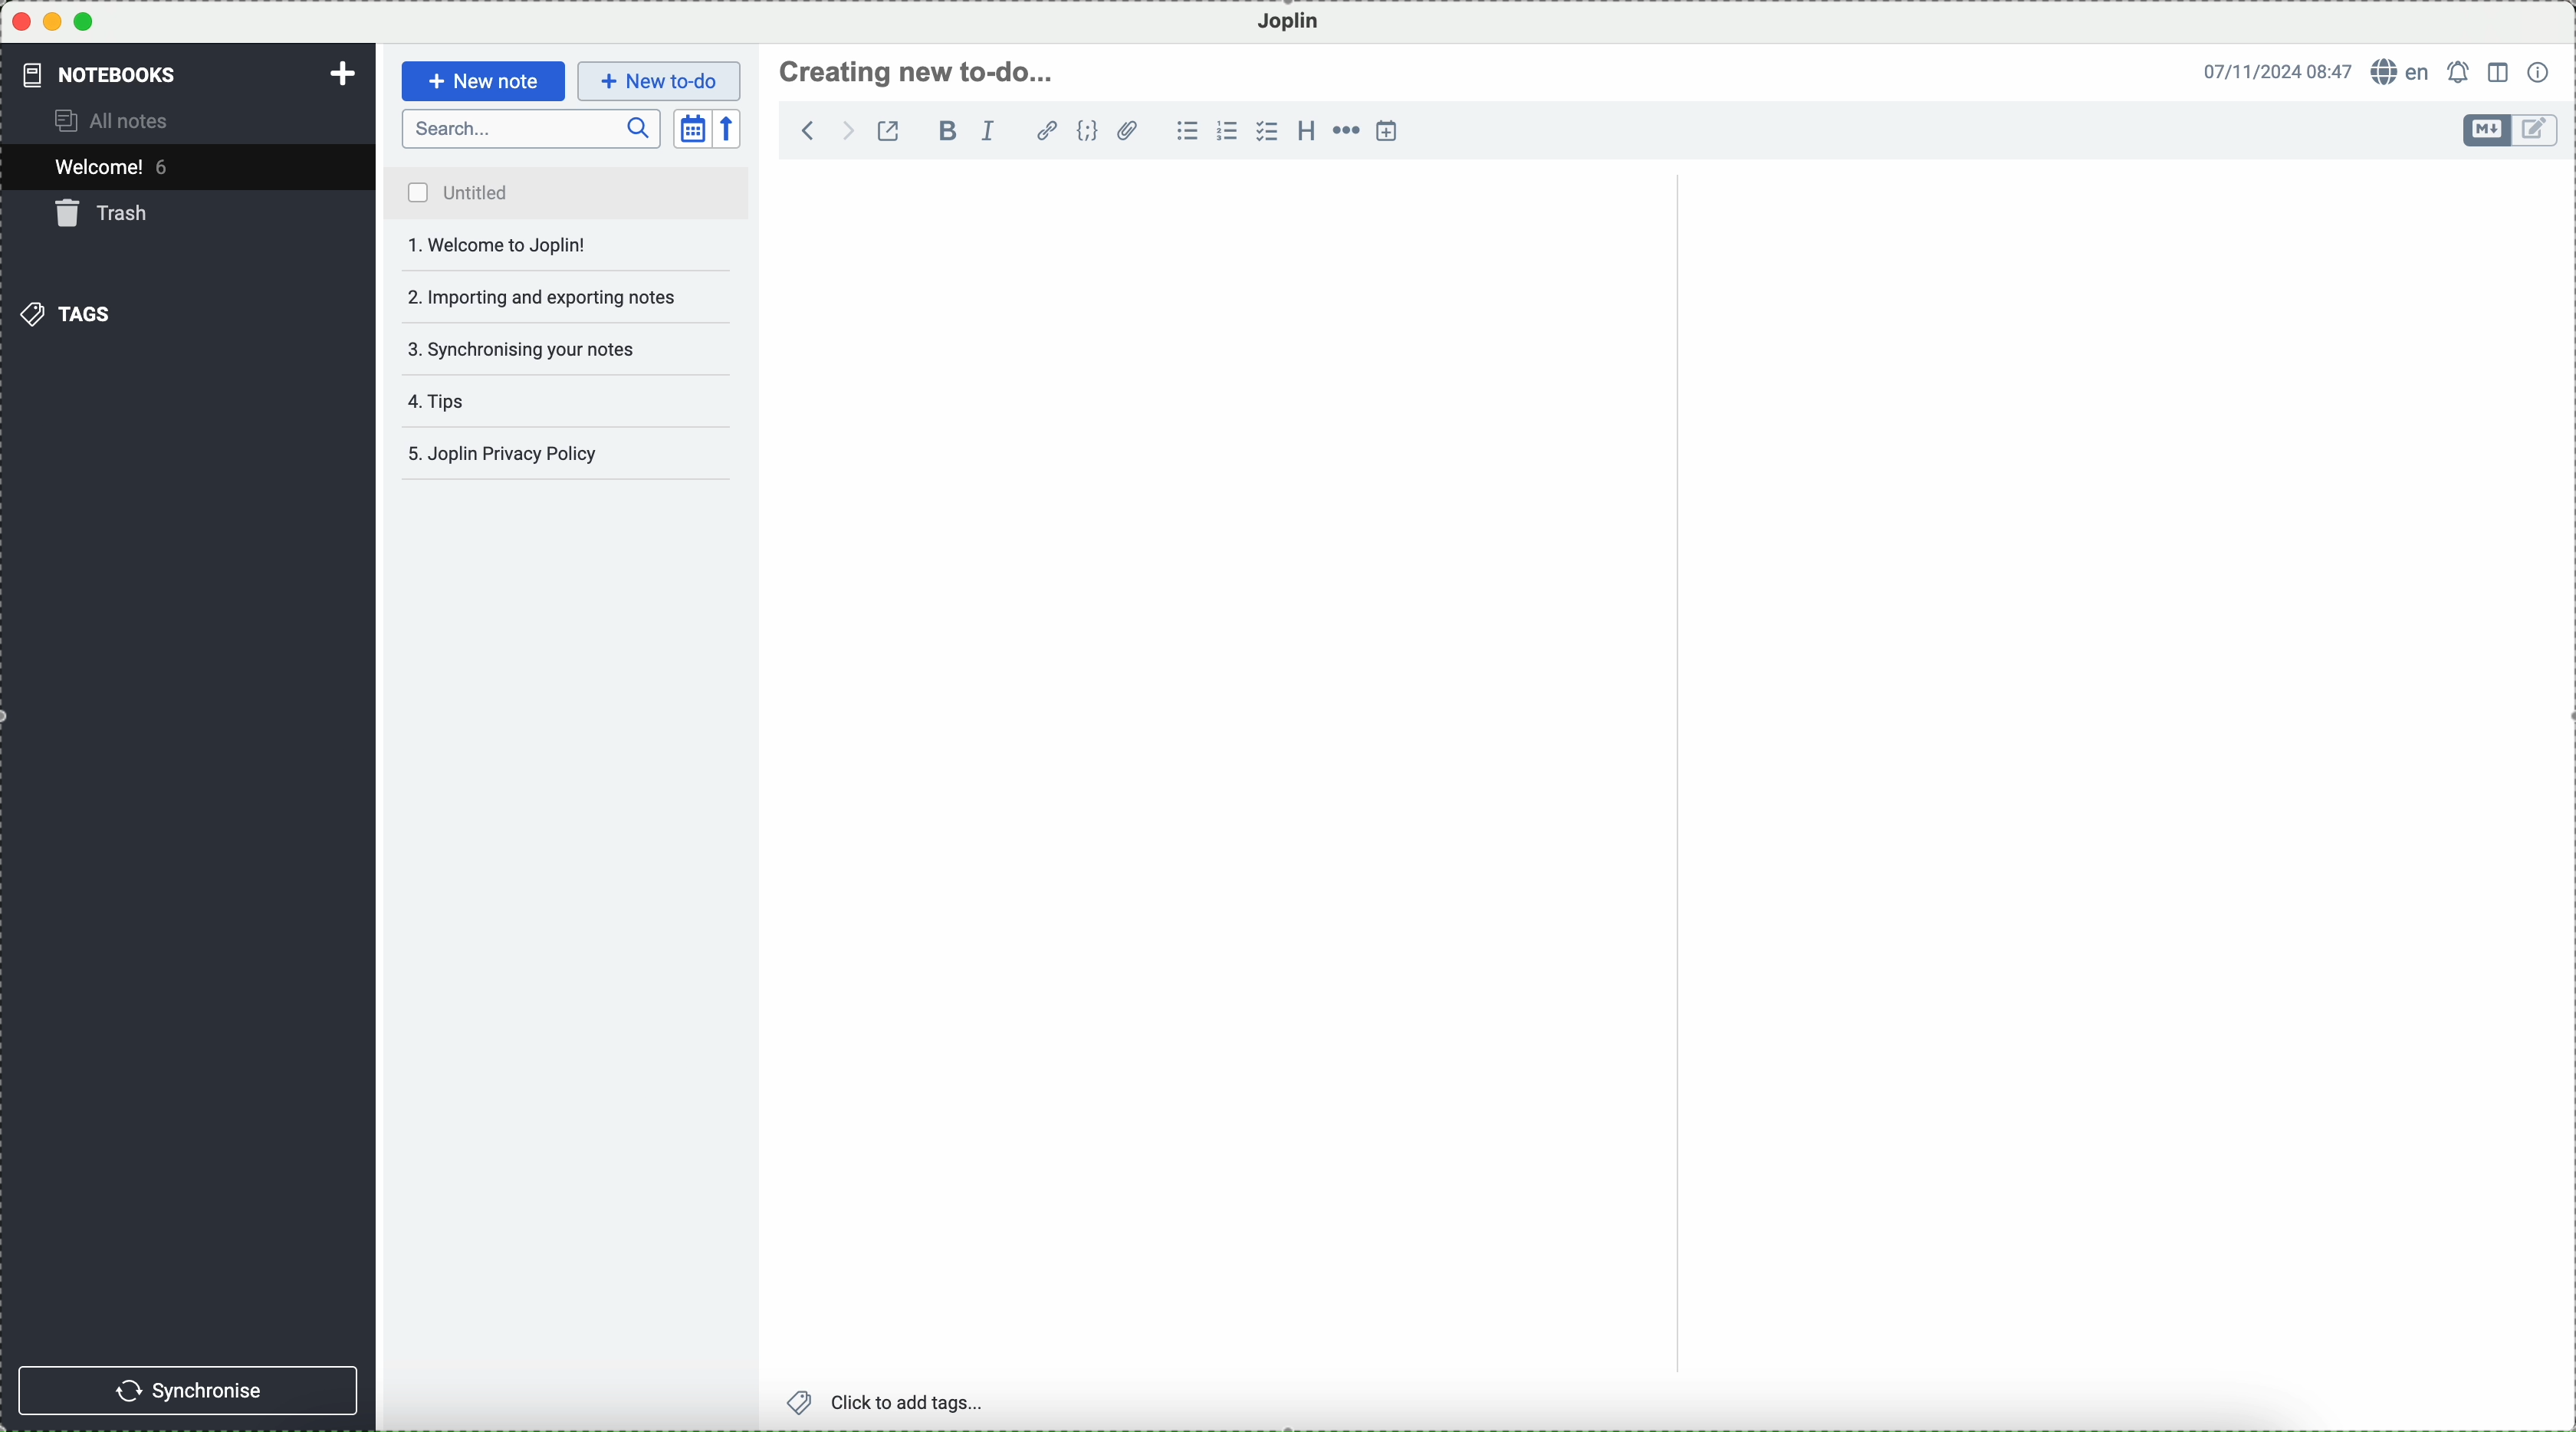 The image size is (2576, 1432). Describe the element at coordinates (532, 129) in the screenshot. I see `search bar` at that location.